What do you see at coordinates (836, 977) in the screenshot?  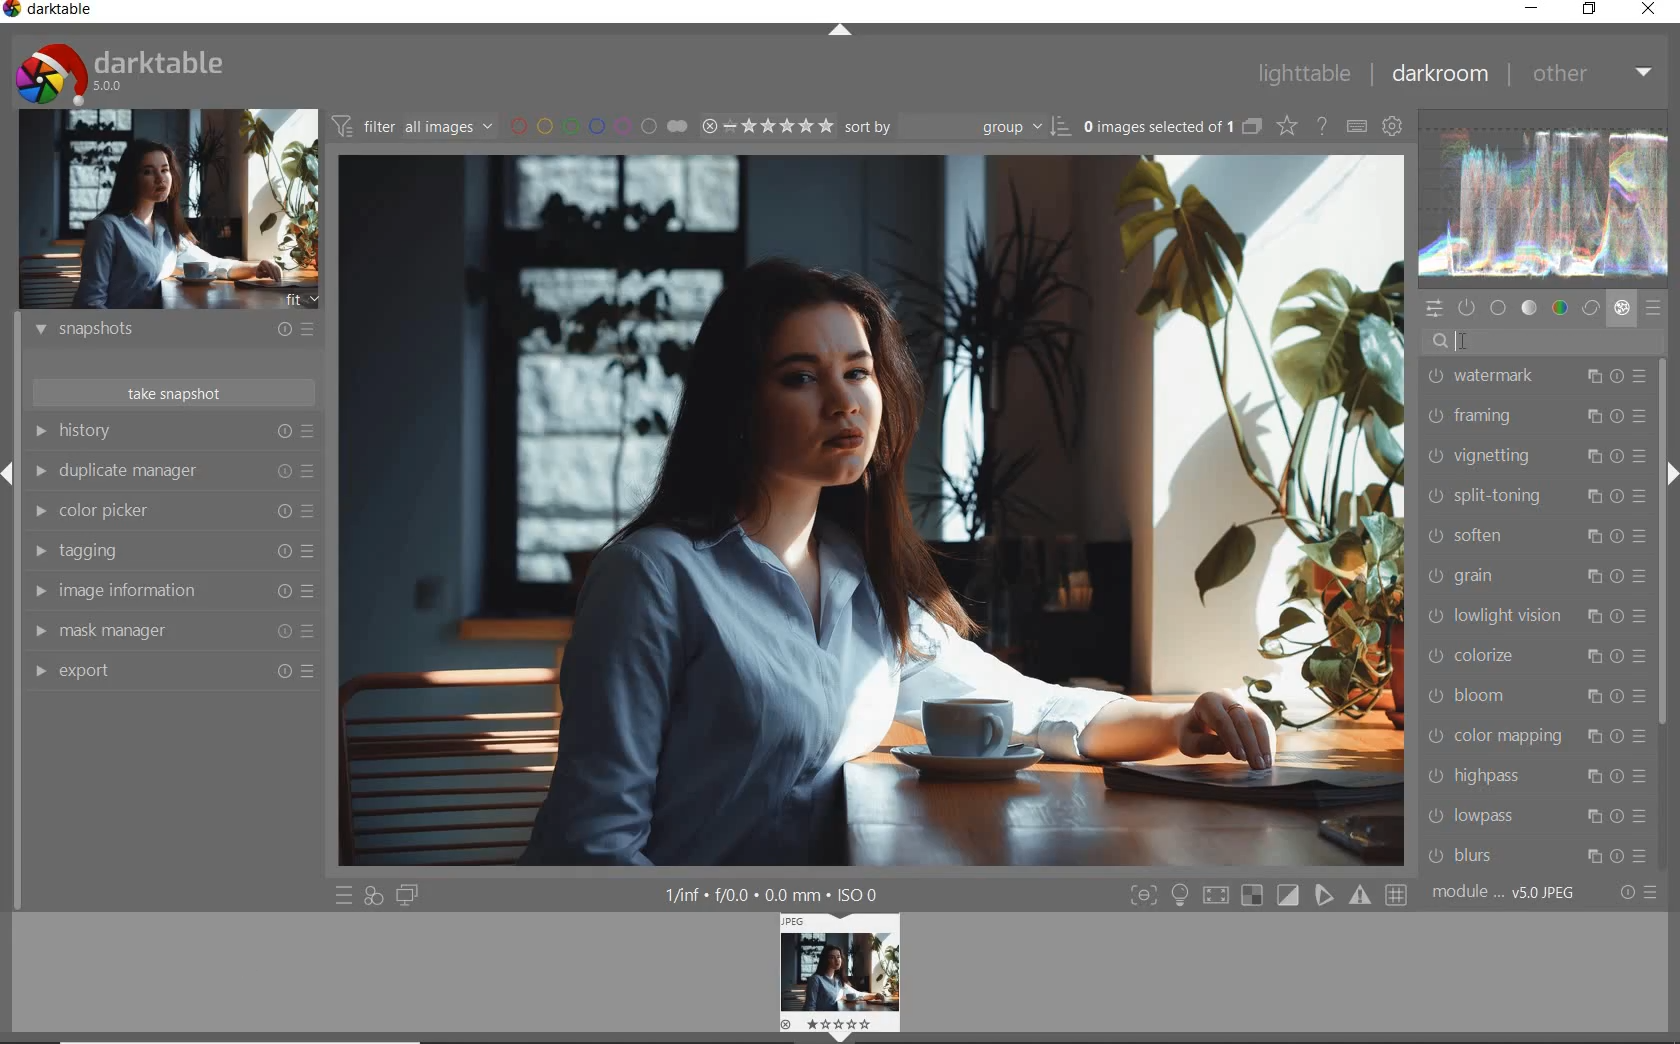 I see `image preview` at bounding box center [836, 977].